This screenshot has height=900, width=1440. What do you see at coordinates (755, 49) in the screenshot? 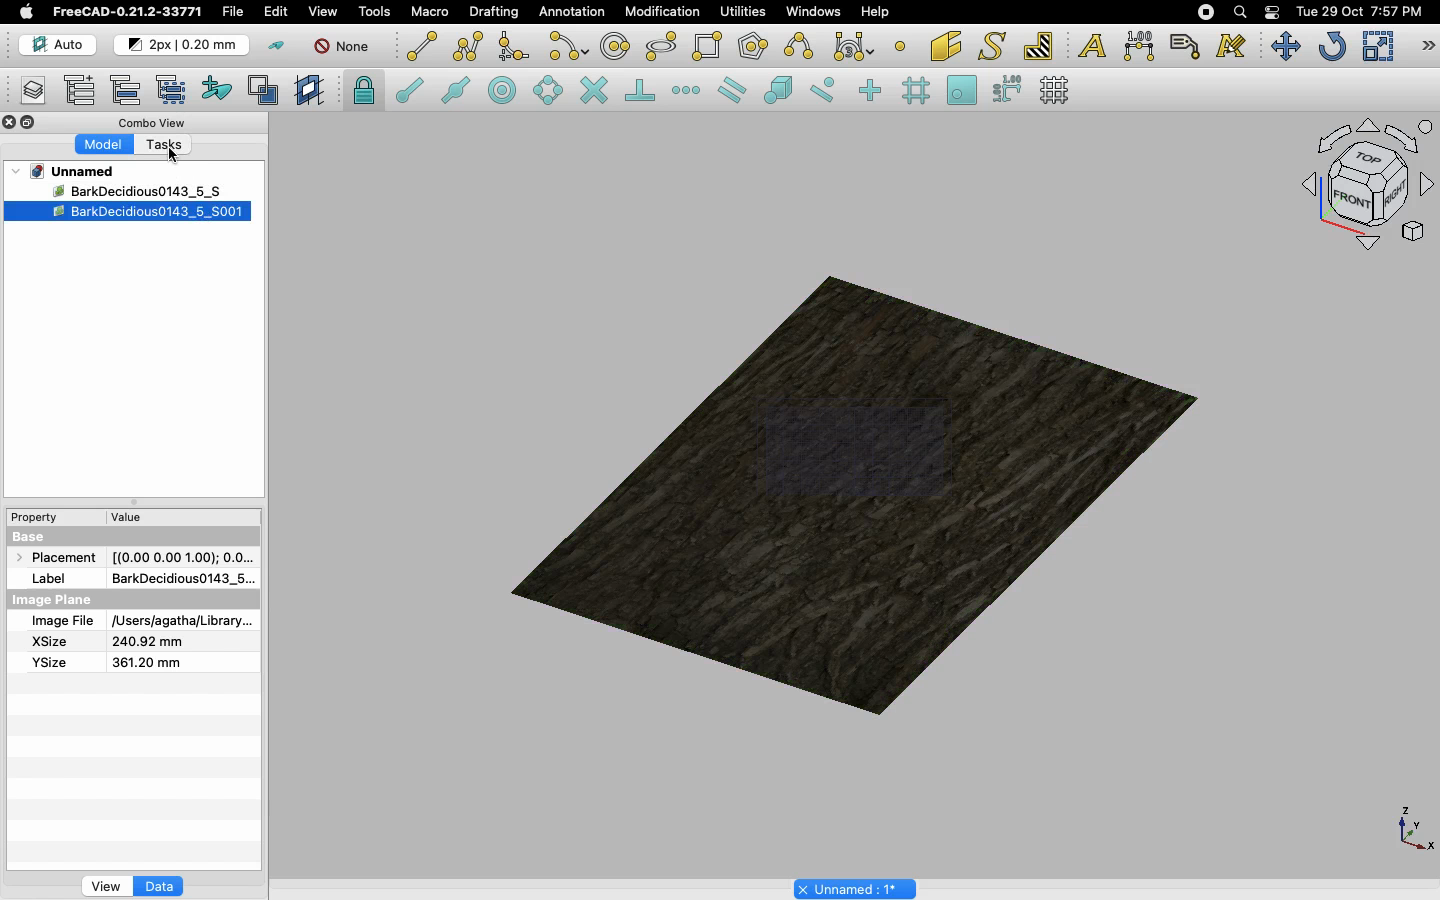
I see `Polygon` at bounding box center [755, 49].